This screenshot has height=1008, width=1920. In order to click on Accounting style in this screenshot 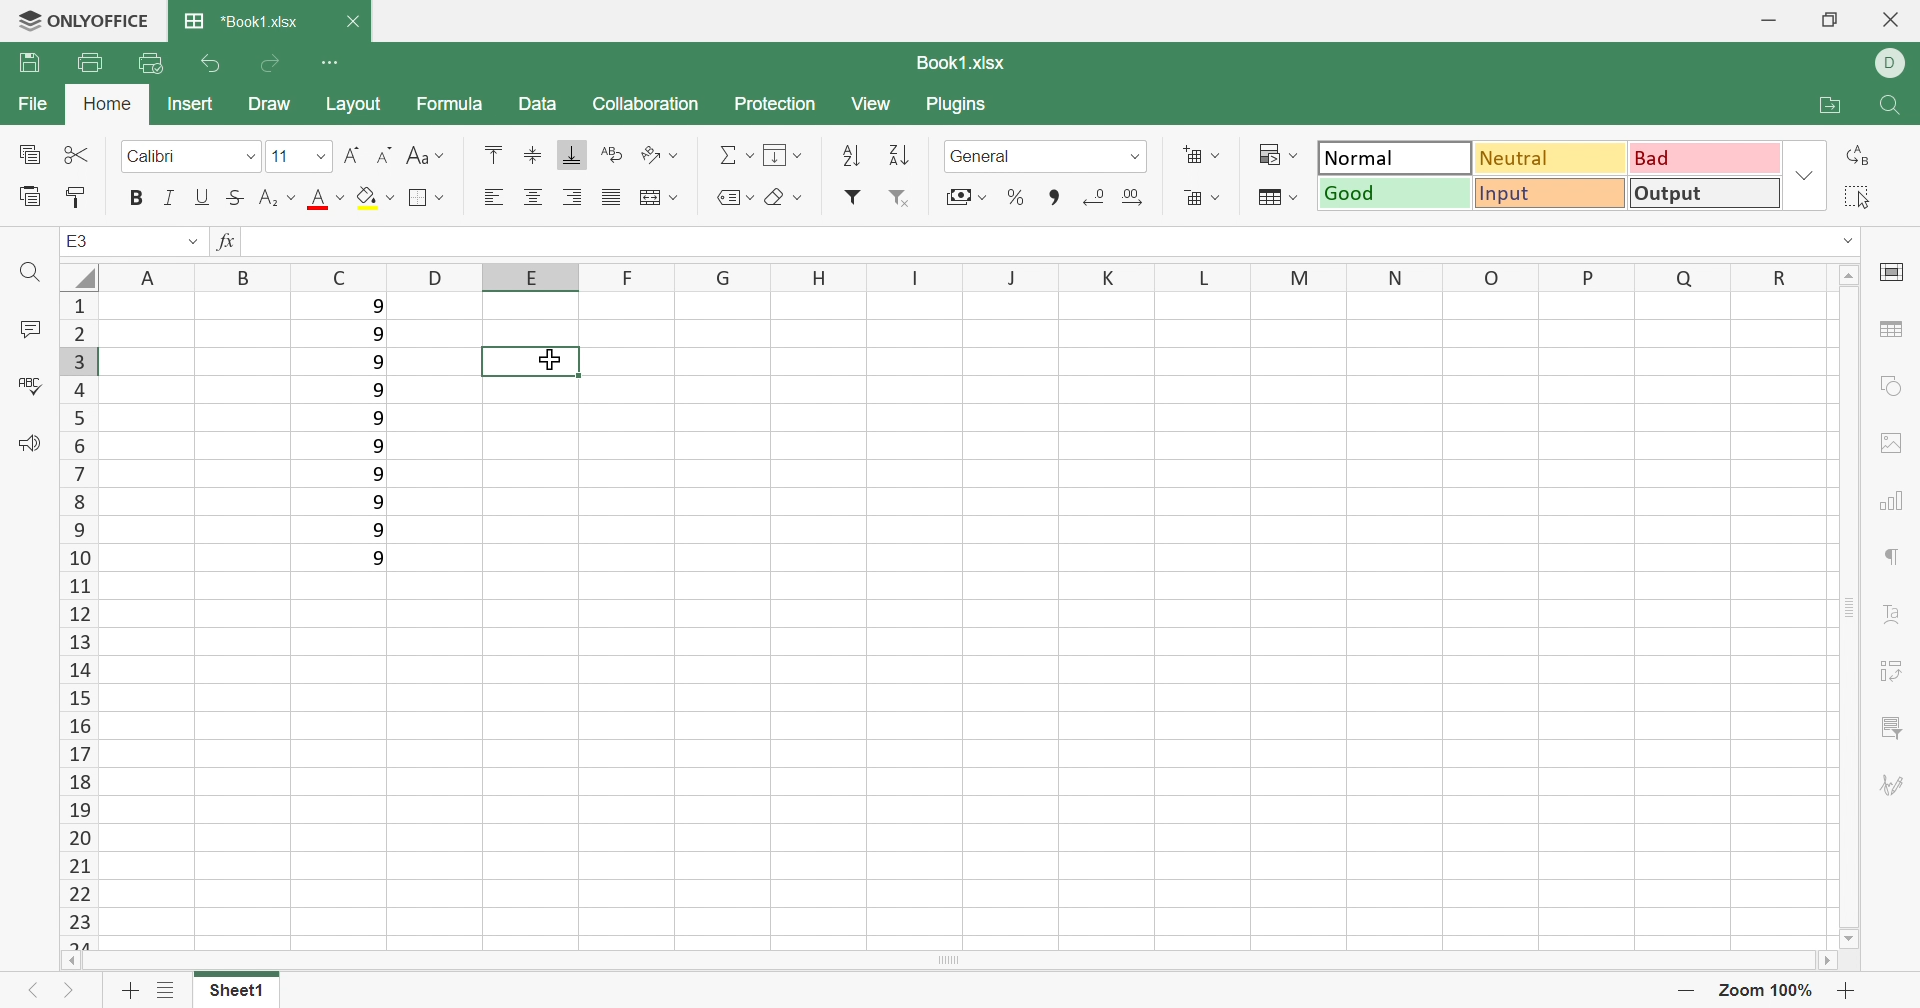, I will do `click(968, 197)`.